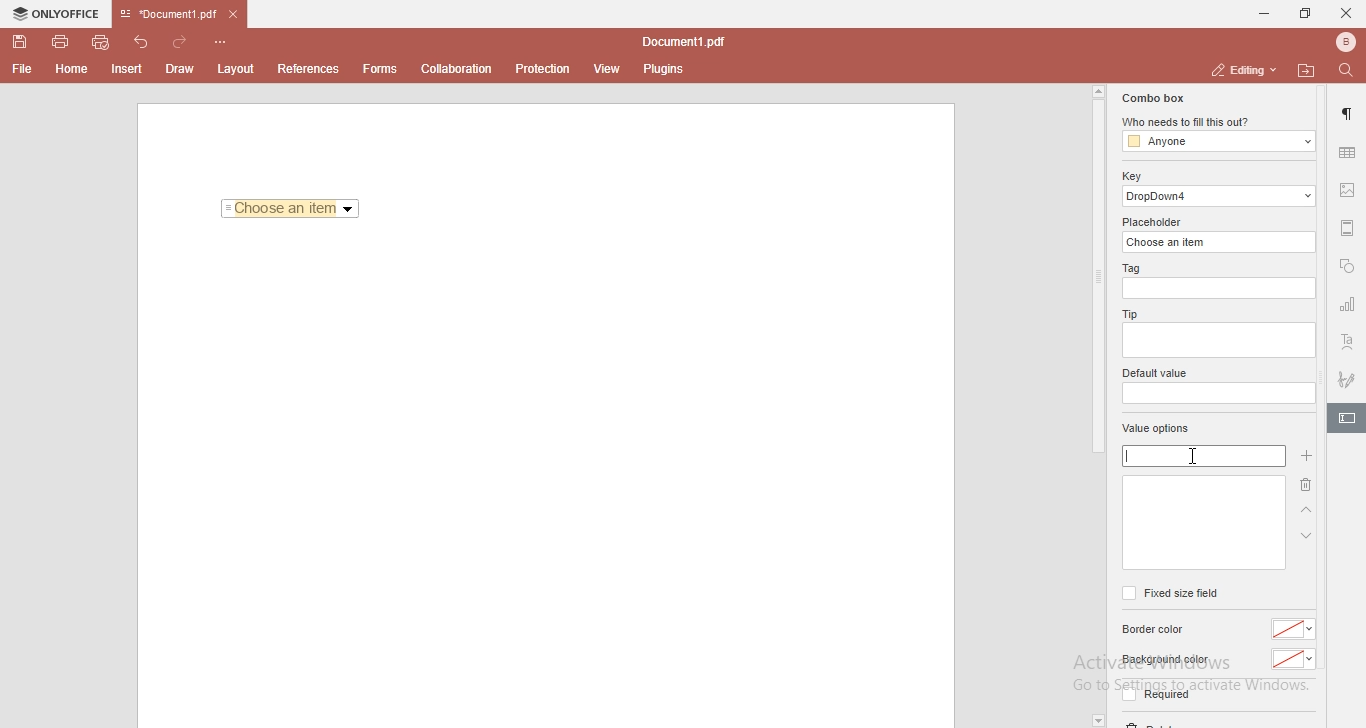 Image resolution: width=1366 pixels, height=728 pixels. I want to click on choose an item, so click(1221, 241).